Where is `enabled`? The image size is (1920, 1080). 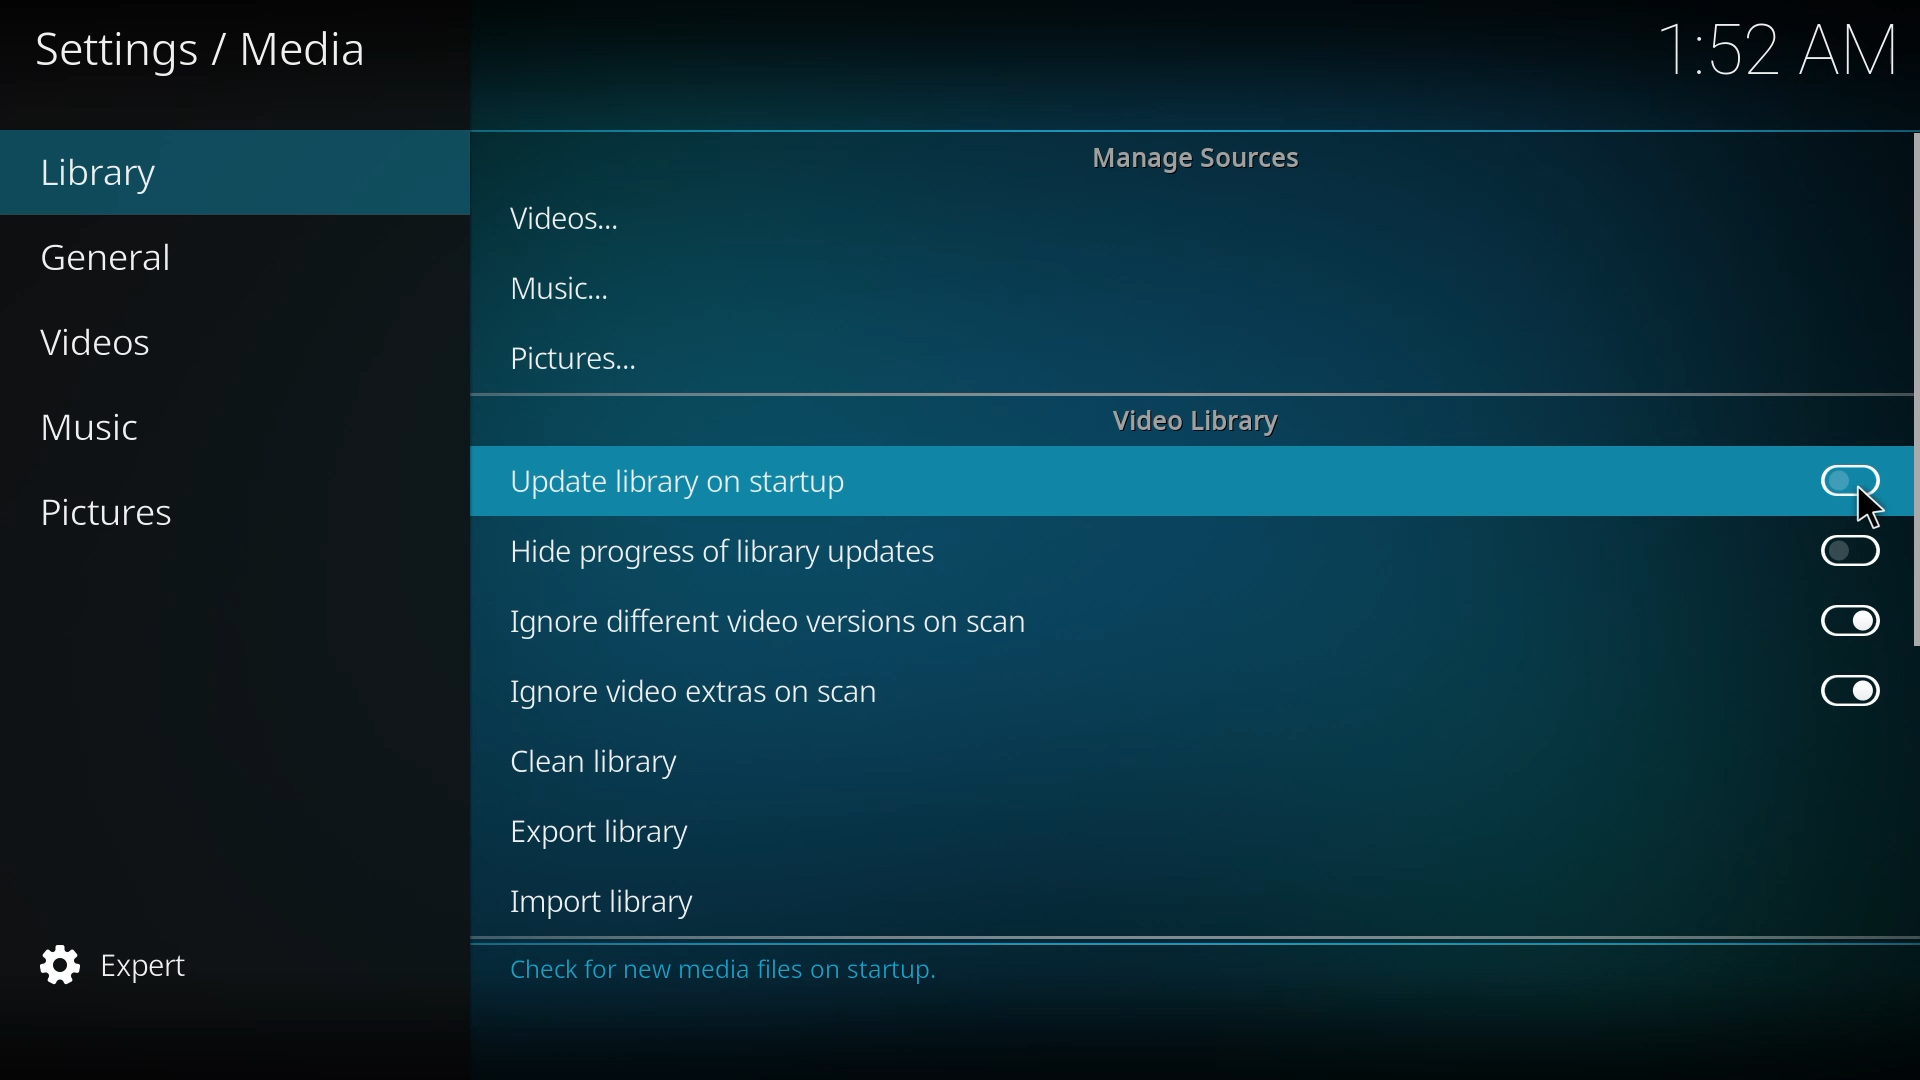
enabled is located at coordinates (1842, 687).